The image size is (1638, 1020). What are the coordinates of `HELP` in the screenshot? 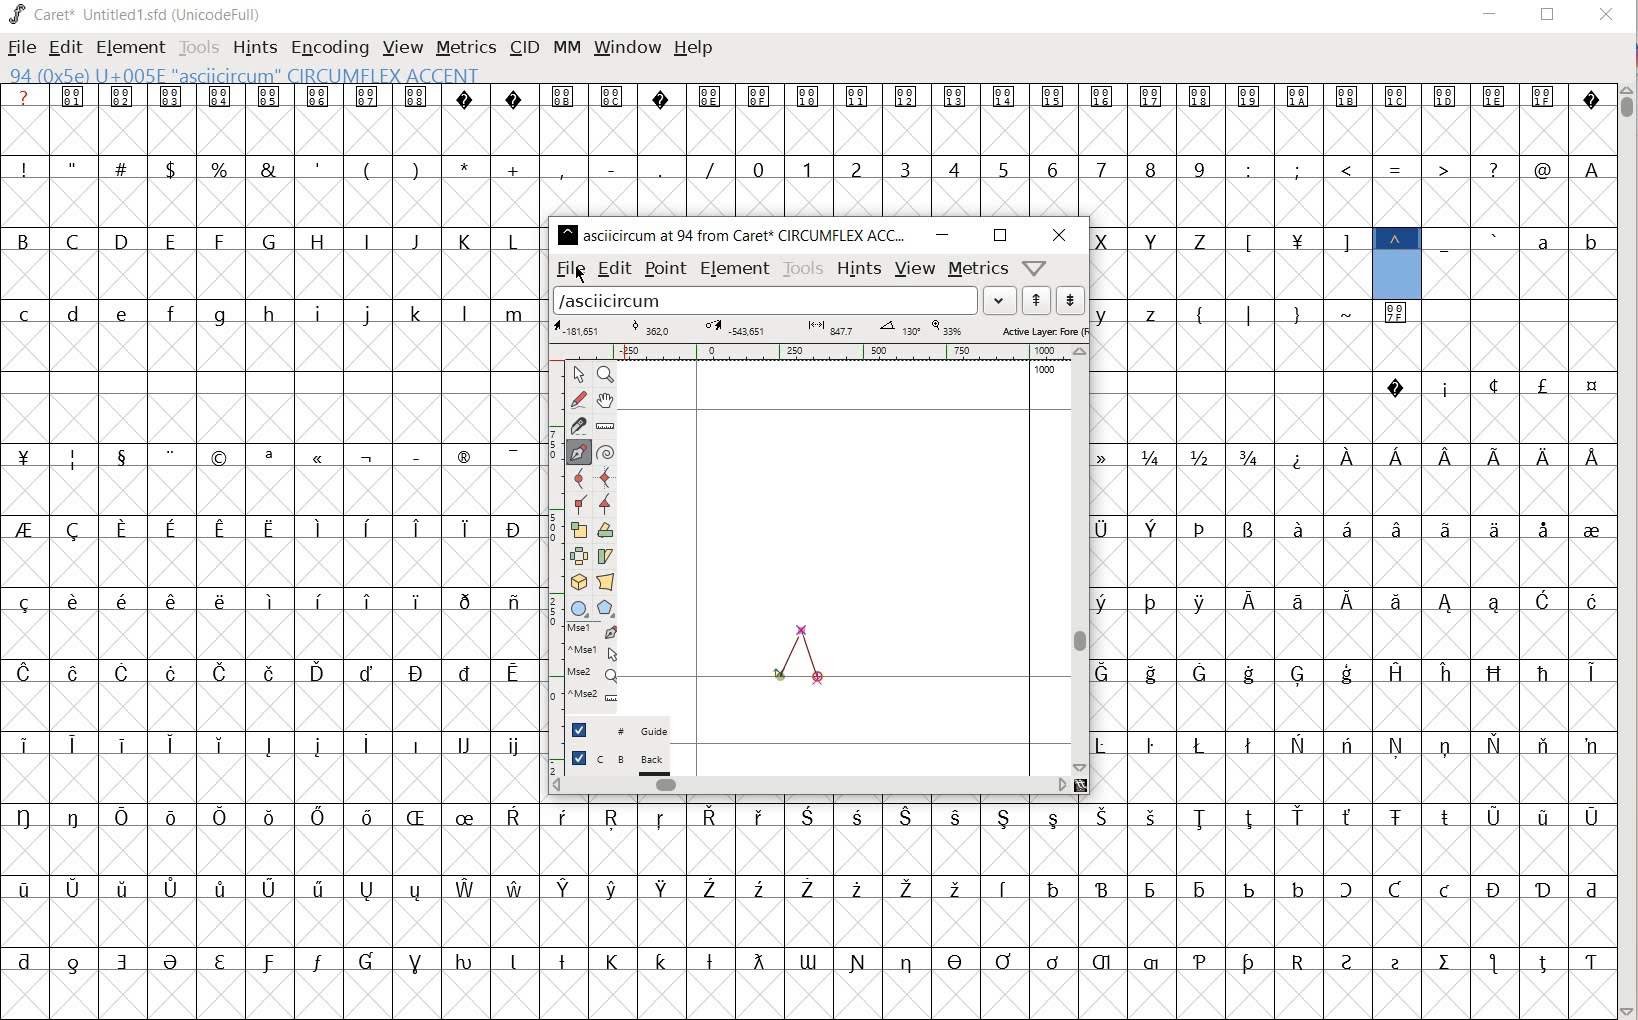 It's located at (694, 47).